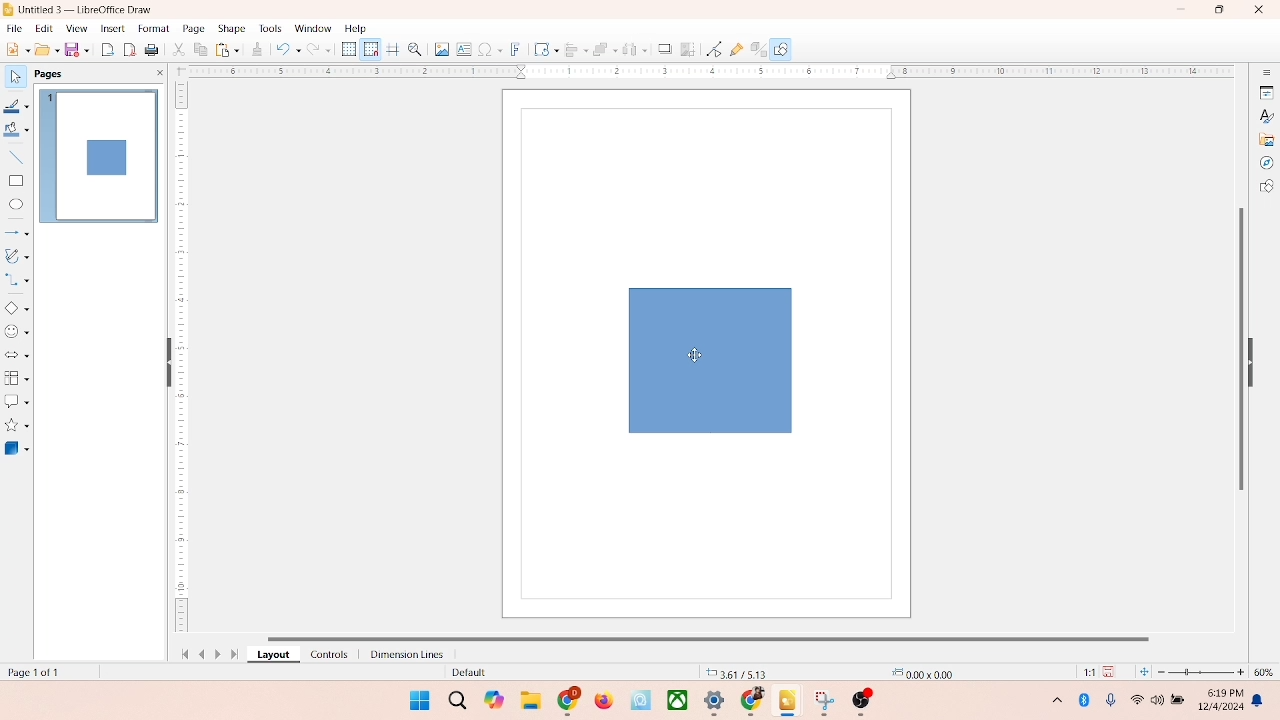  What do you see at coordinates (783, 49) in the screenshot?
I see `draw function` at bounding box center [783, 49].